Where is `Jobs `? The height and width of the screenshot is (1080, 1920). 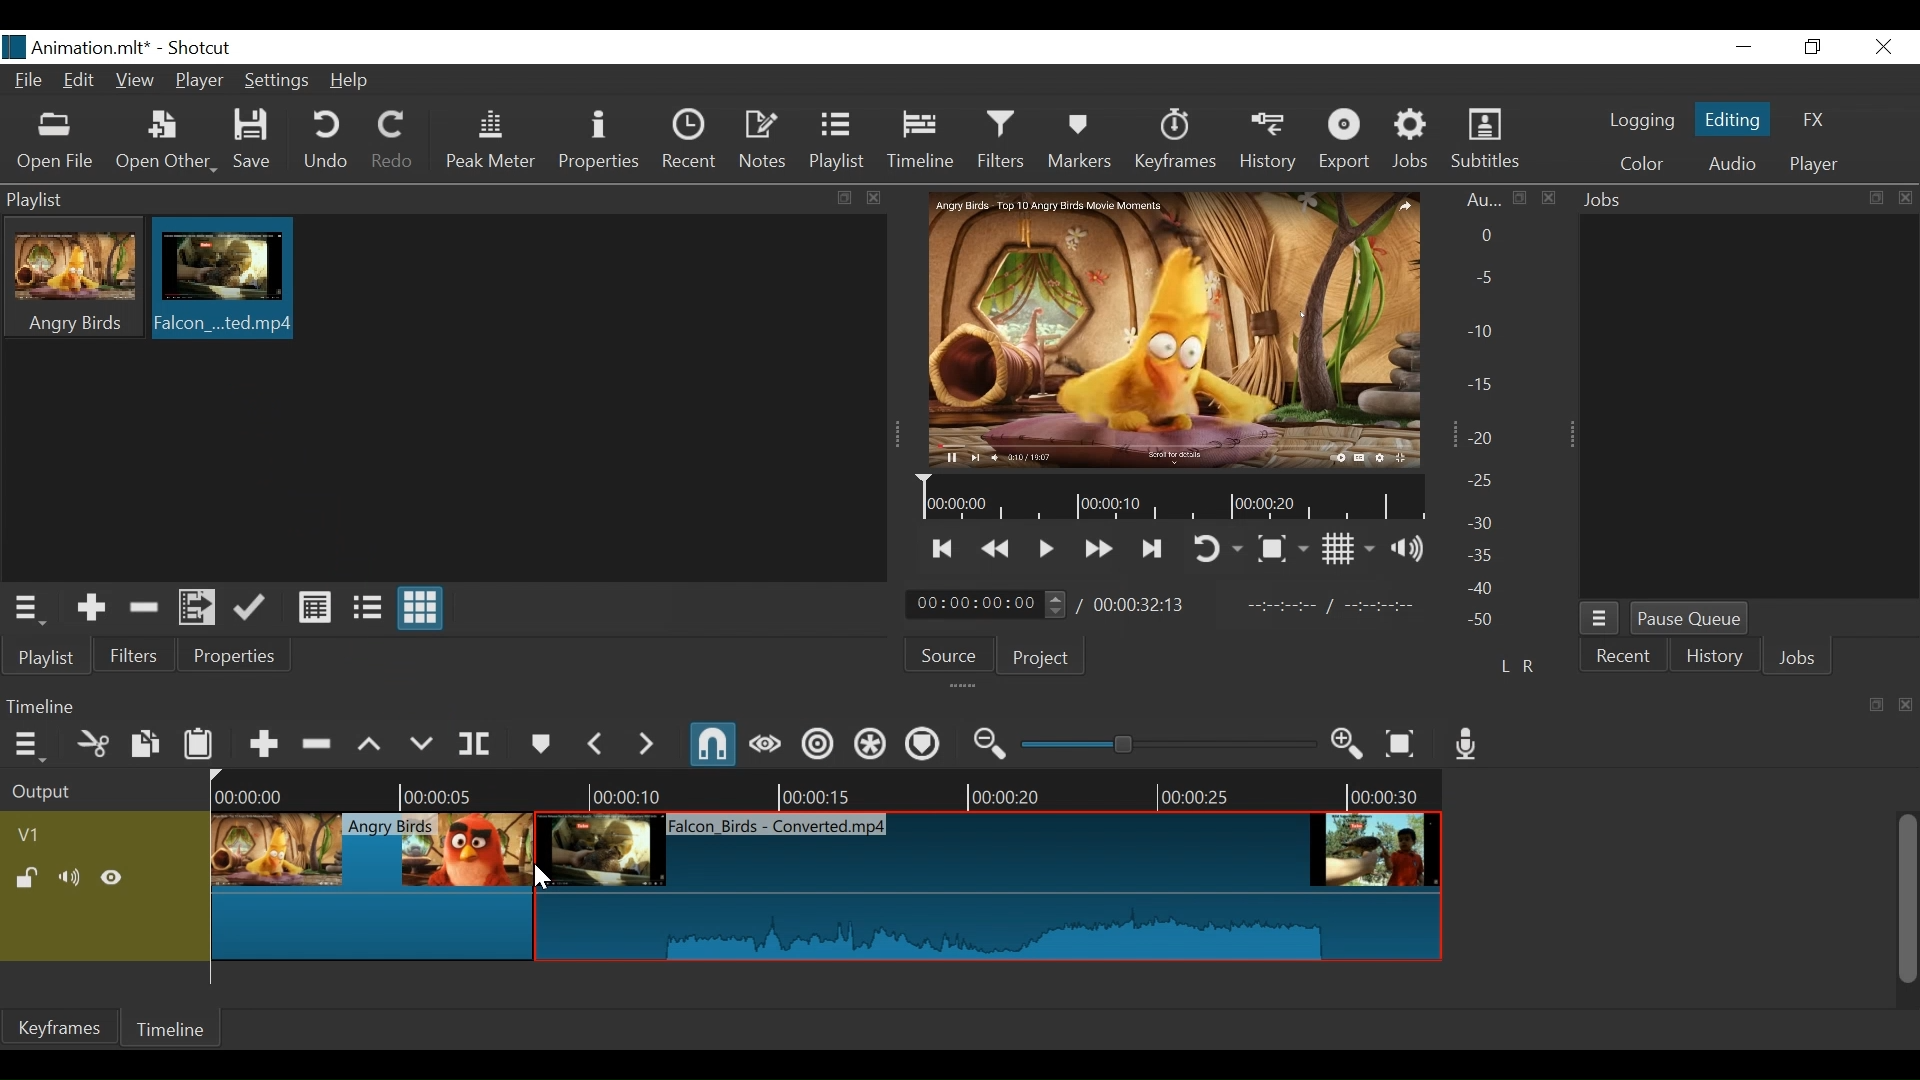 Jobs  is located at coordinates (1797, 656).